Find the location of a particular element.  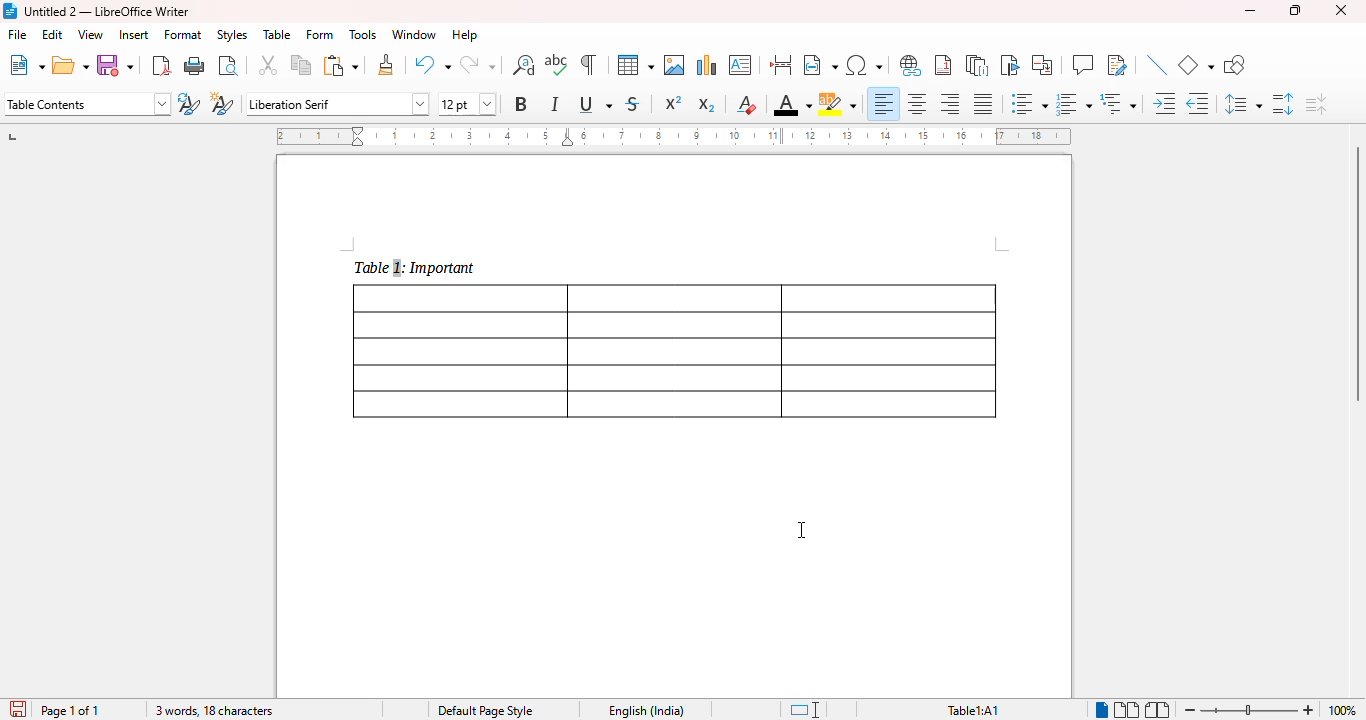

justified is located at coordinates (984, 104).